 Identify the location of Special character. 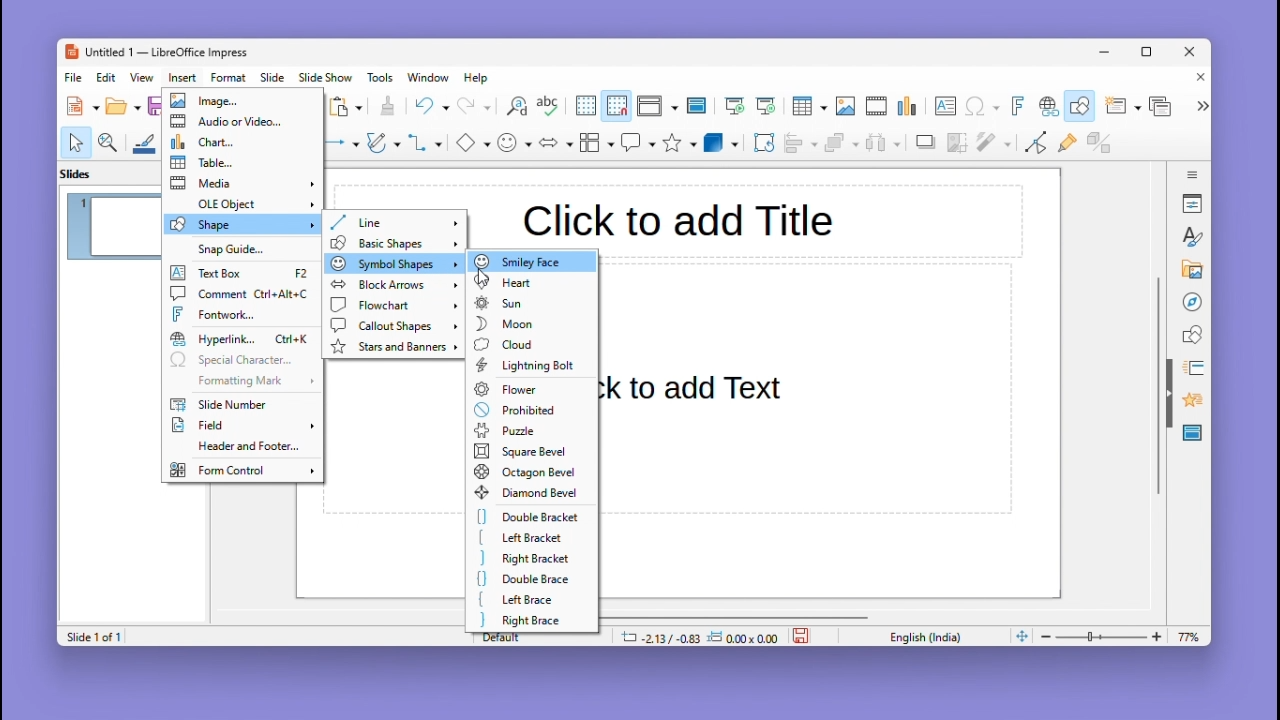
(242, 361).